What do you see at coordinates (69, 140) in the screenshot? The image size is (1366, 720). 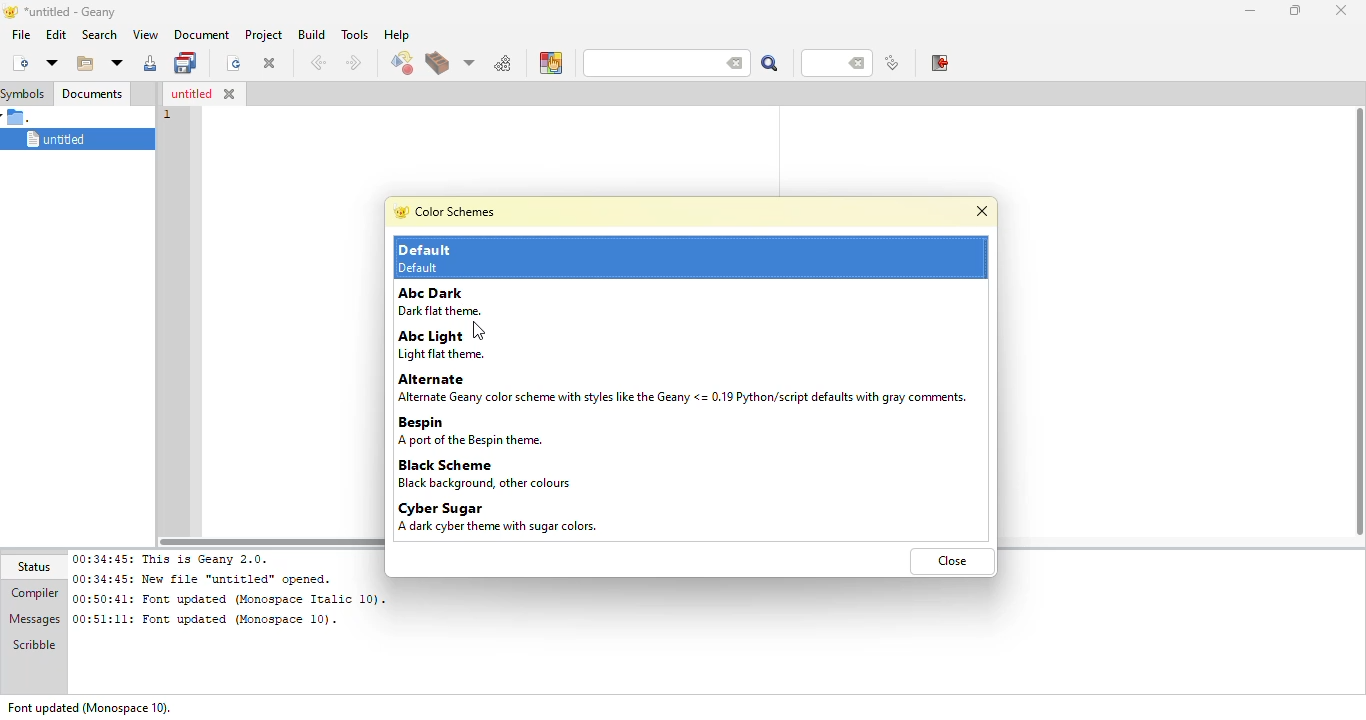 I see `untitled` at bounding box center [69, 140].